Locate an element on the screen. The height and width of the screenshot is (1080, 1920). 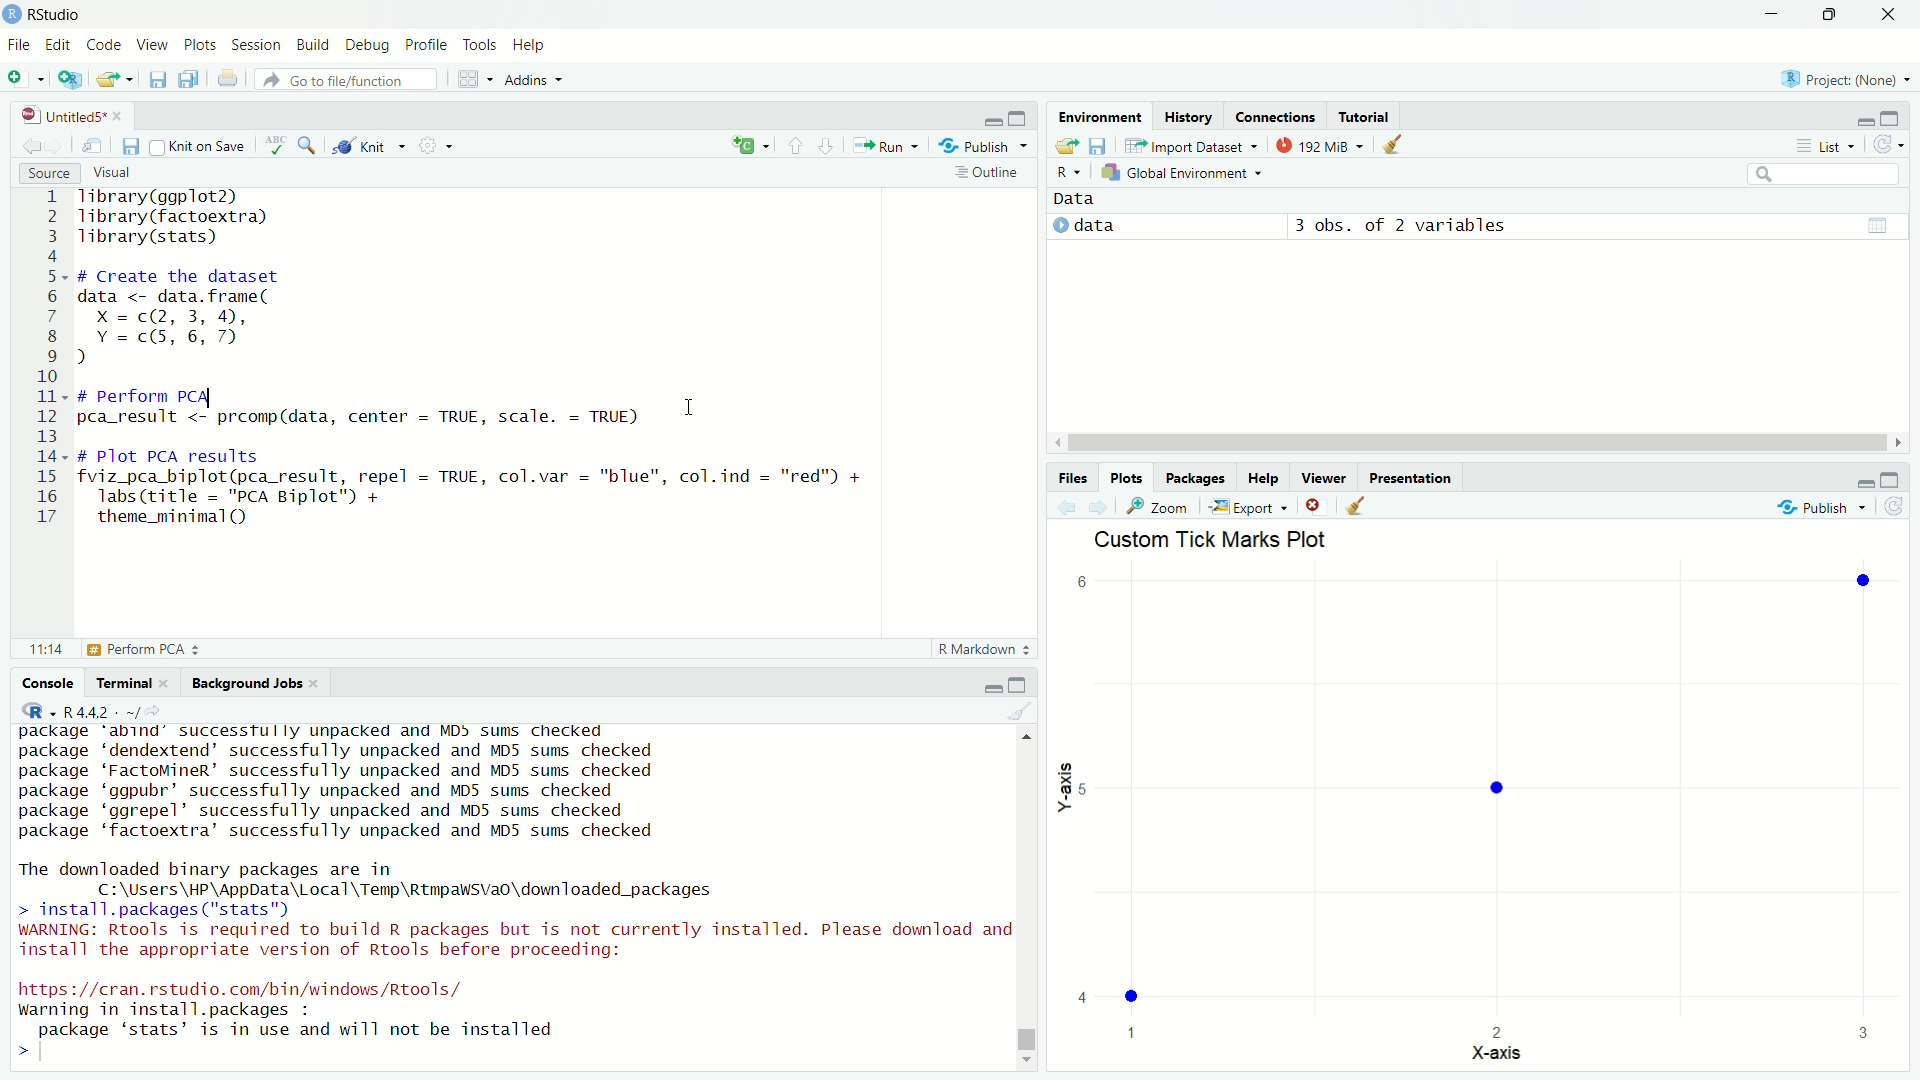
Logo is located at coordinates (13, 15).